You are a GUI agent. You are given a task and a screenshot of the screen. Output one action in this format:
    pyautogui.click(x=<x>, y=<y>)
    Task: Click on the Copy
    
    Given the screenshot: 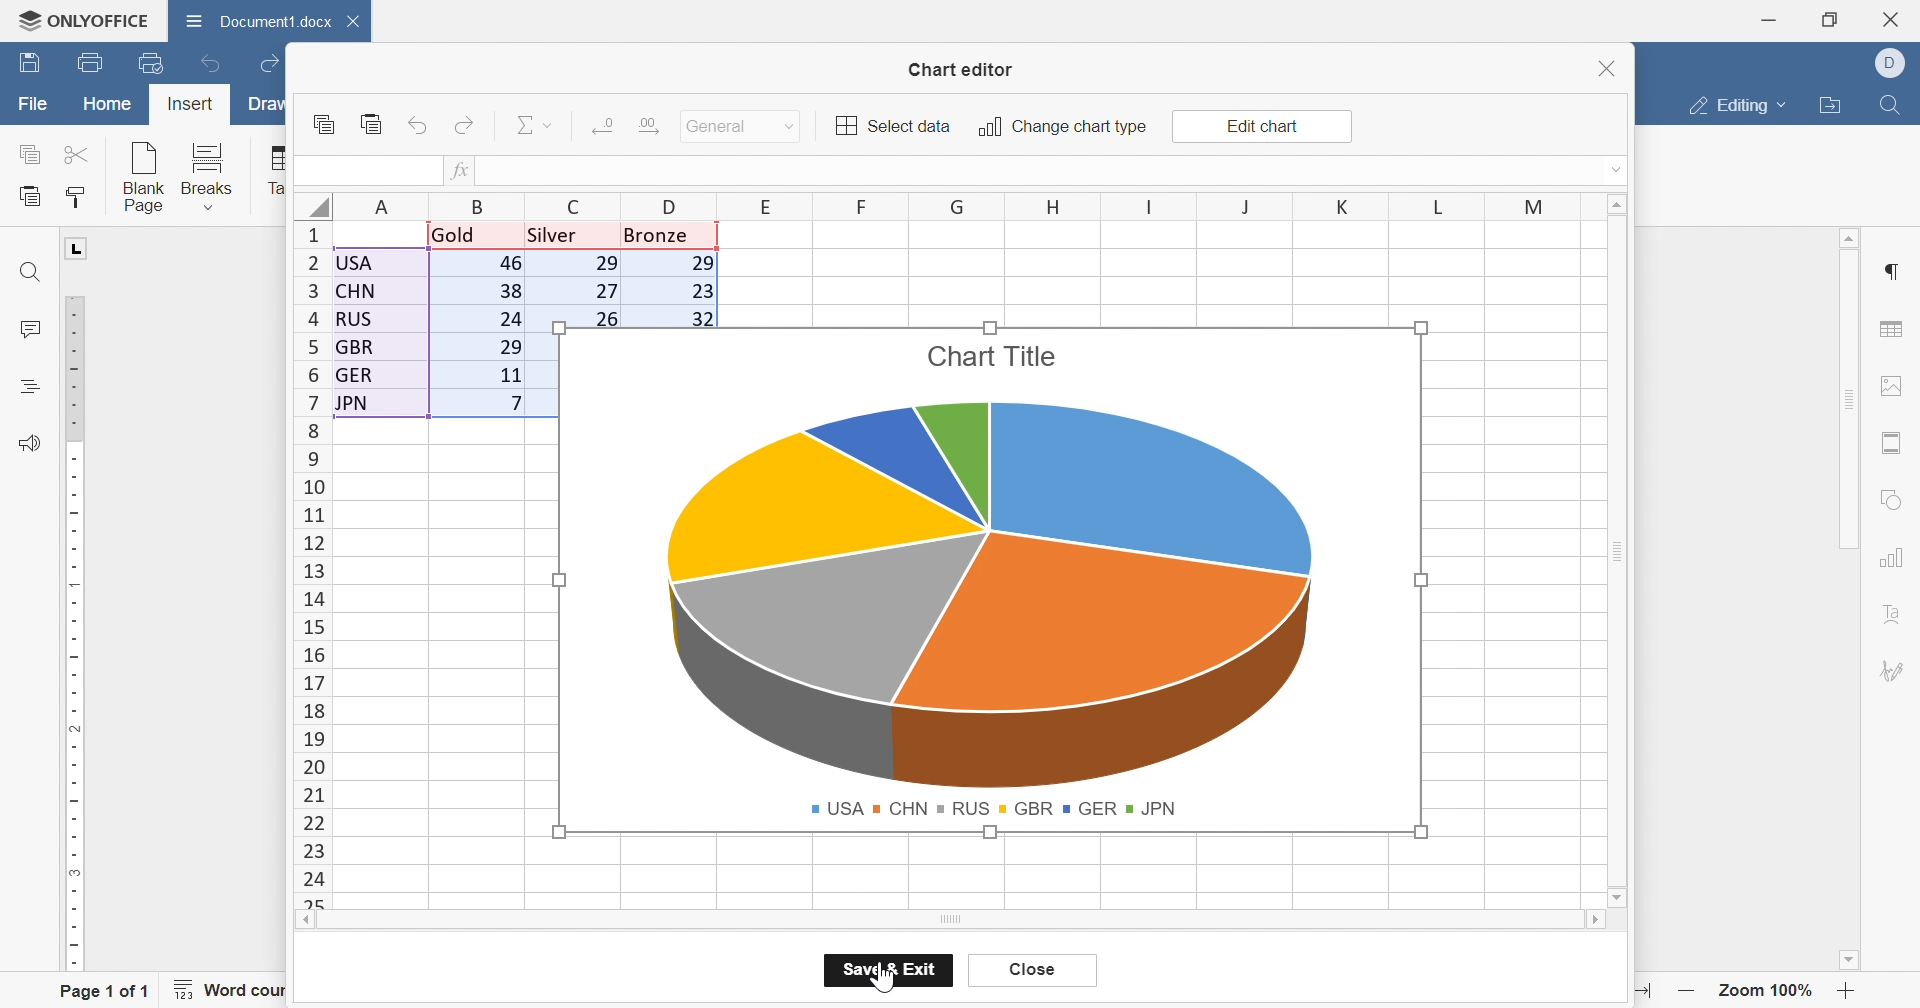 What is the action you would take?
    pyautogui.click(x=319, y=123)
    